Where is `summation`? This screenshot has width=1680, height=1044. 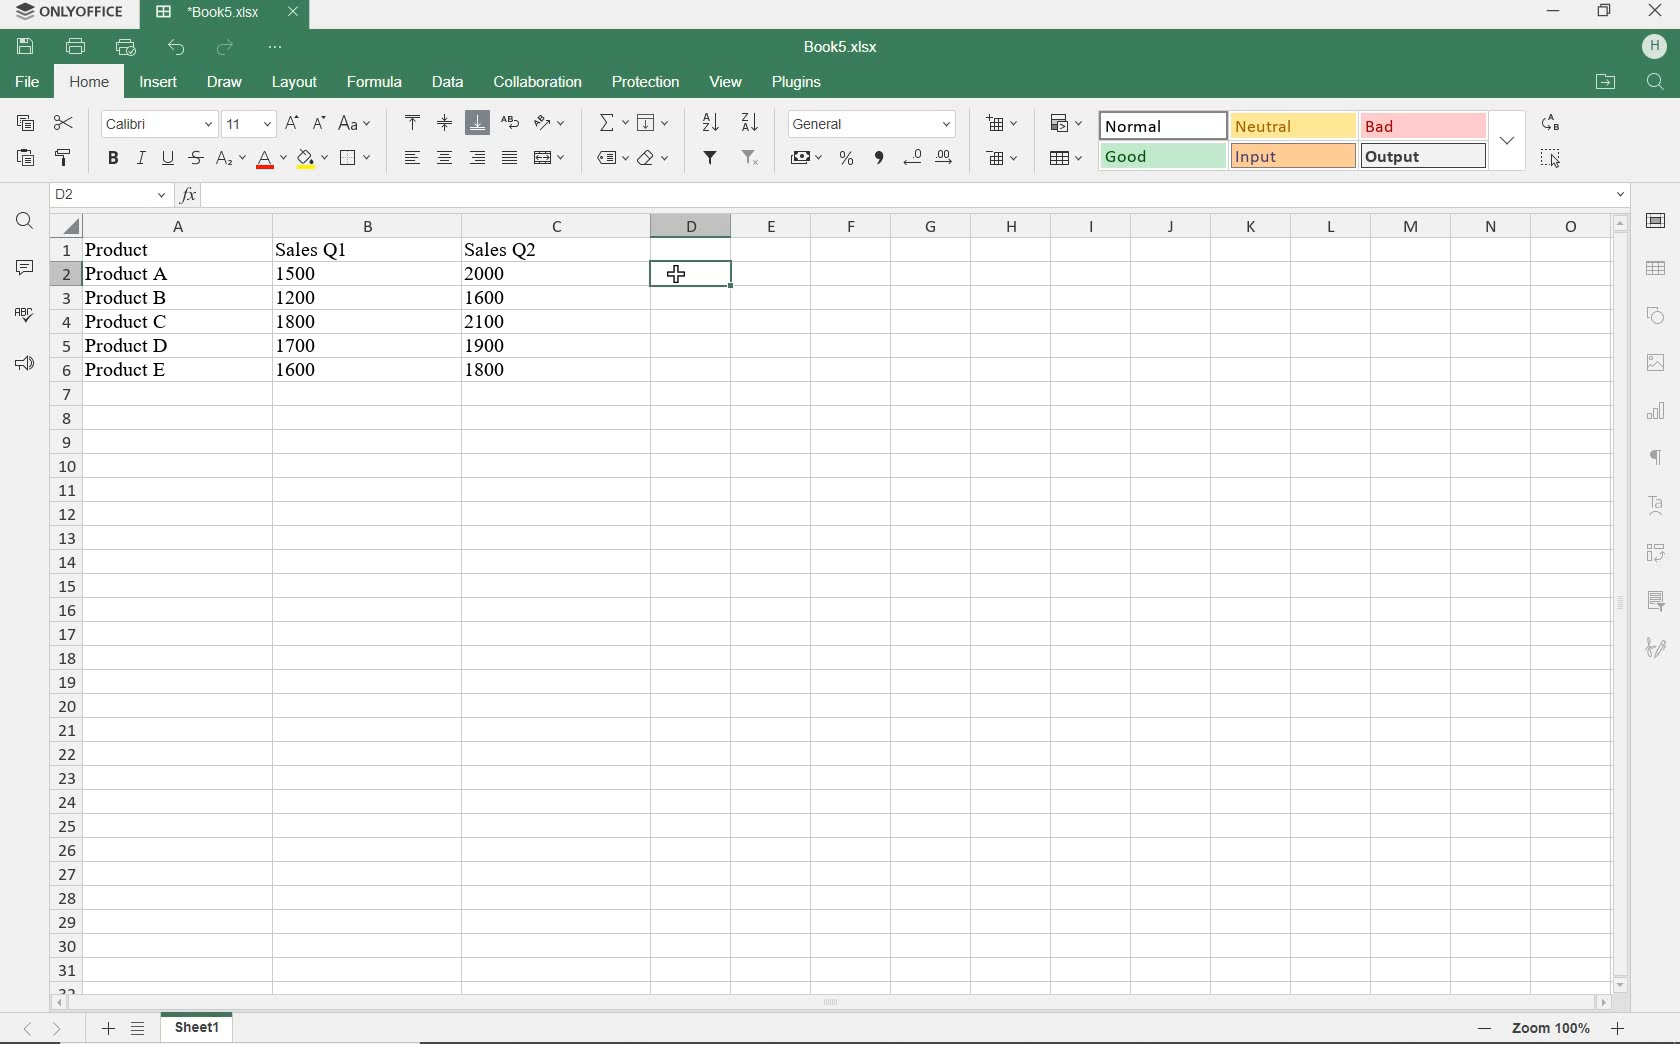 summation is located at coordinates (609, 123).